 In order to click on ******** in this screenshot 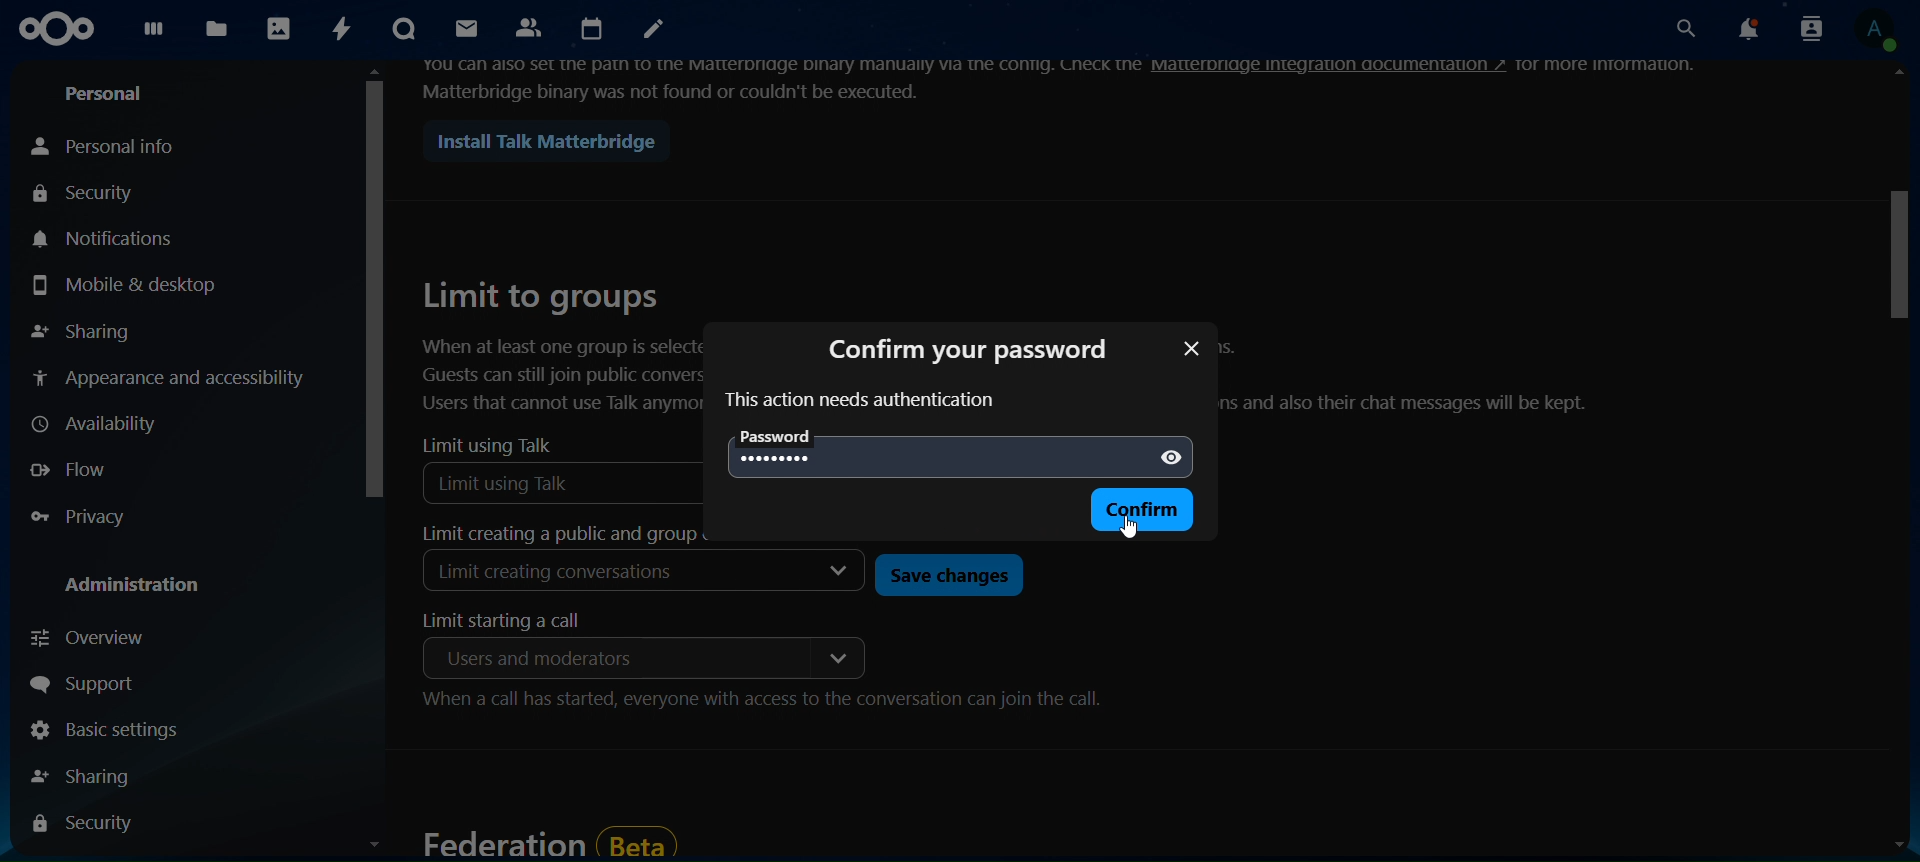, I will do `click(789, 469)`.